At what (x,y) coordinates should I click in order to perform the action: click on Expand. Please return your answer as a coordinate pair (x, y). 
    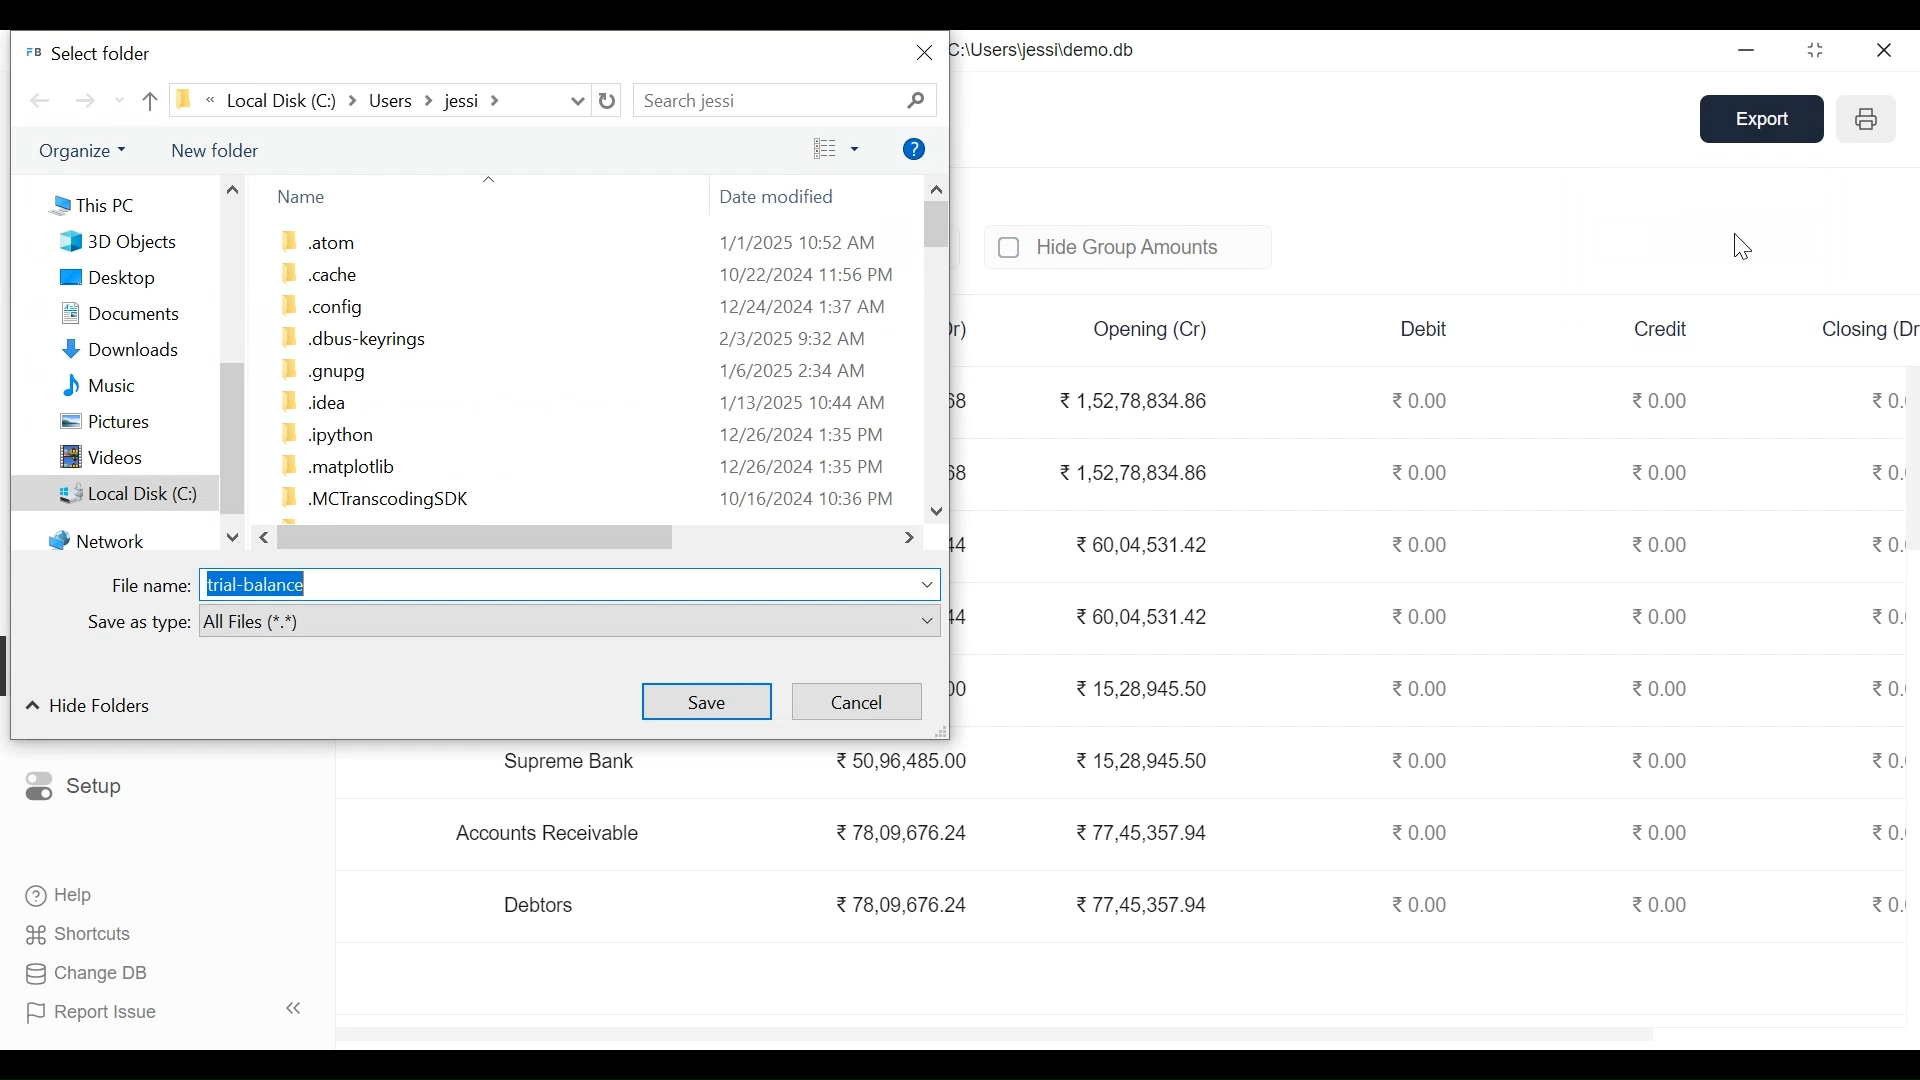
    Looking at the image, I should click on (577, 100).